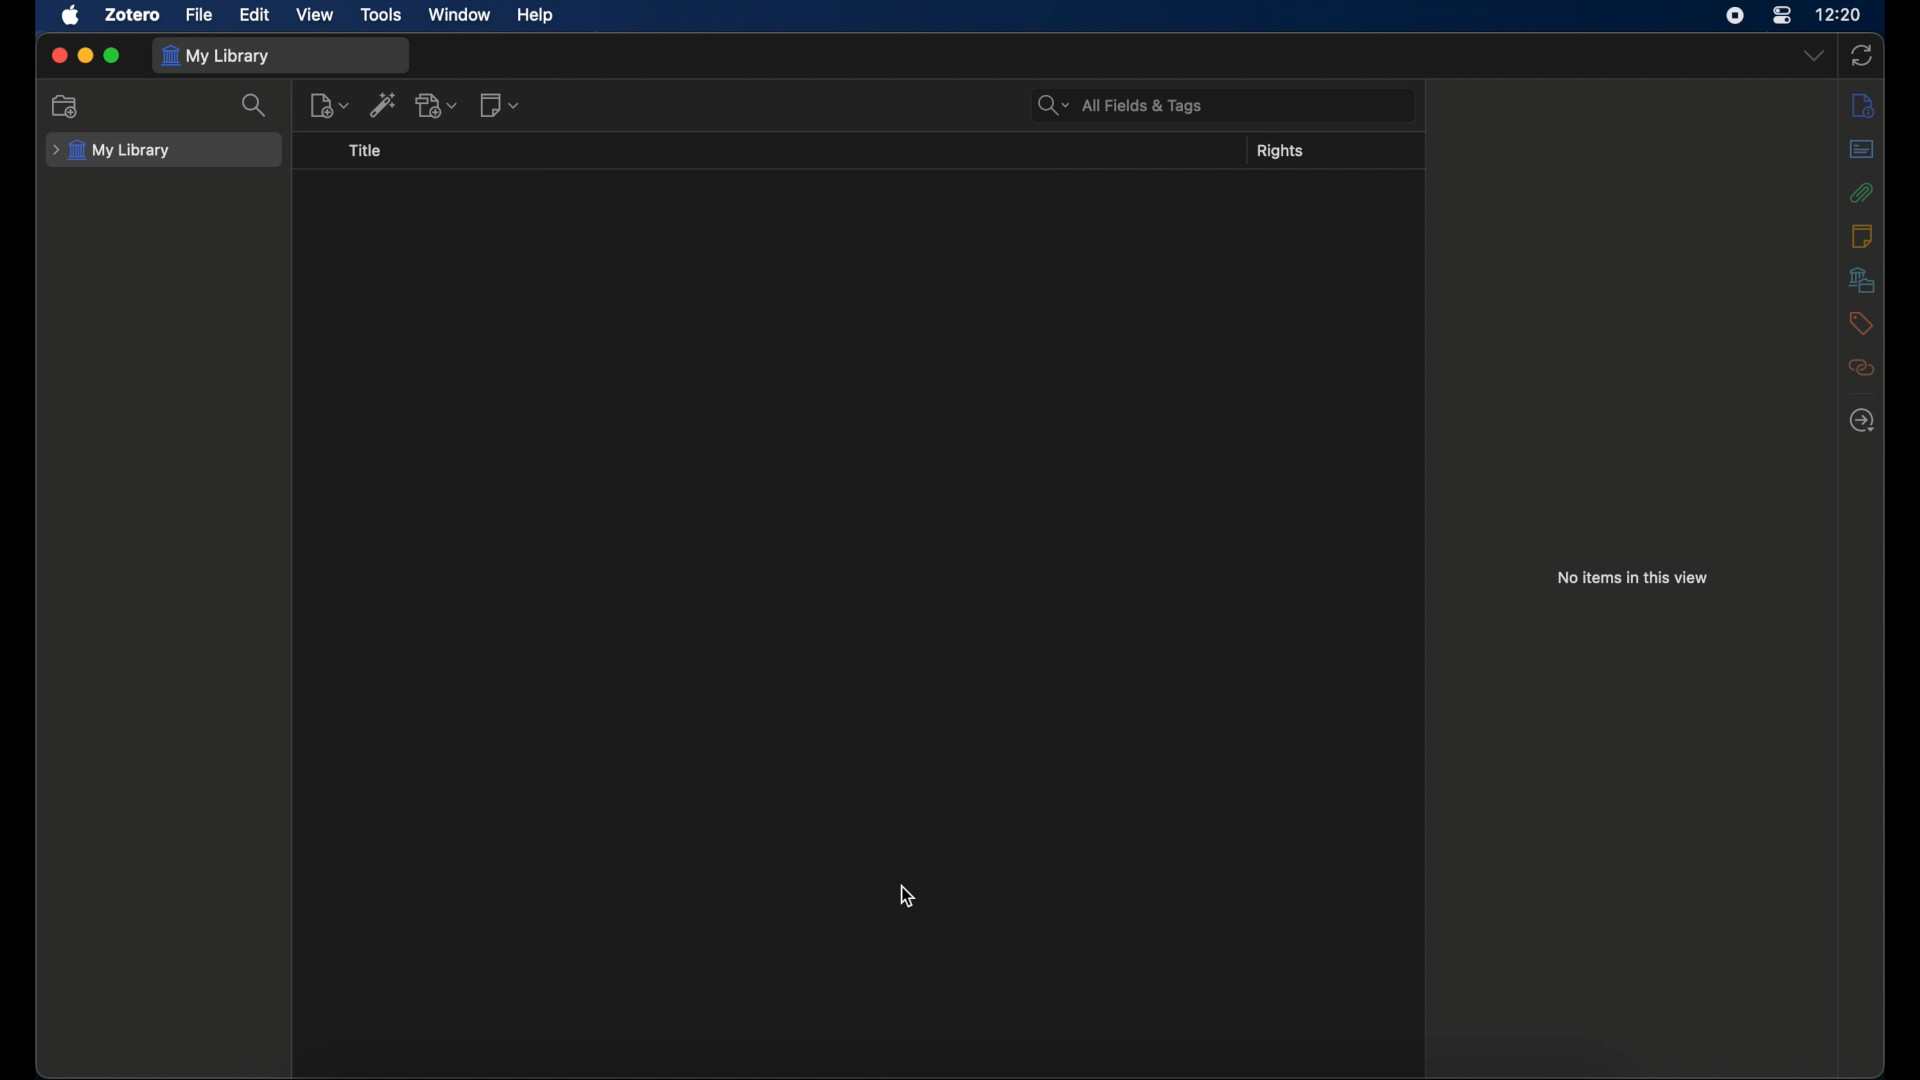  I want to click on info, so click(1864, 106).